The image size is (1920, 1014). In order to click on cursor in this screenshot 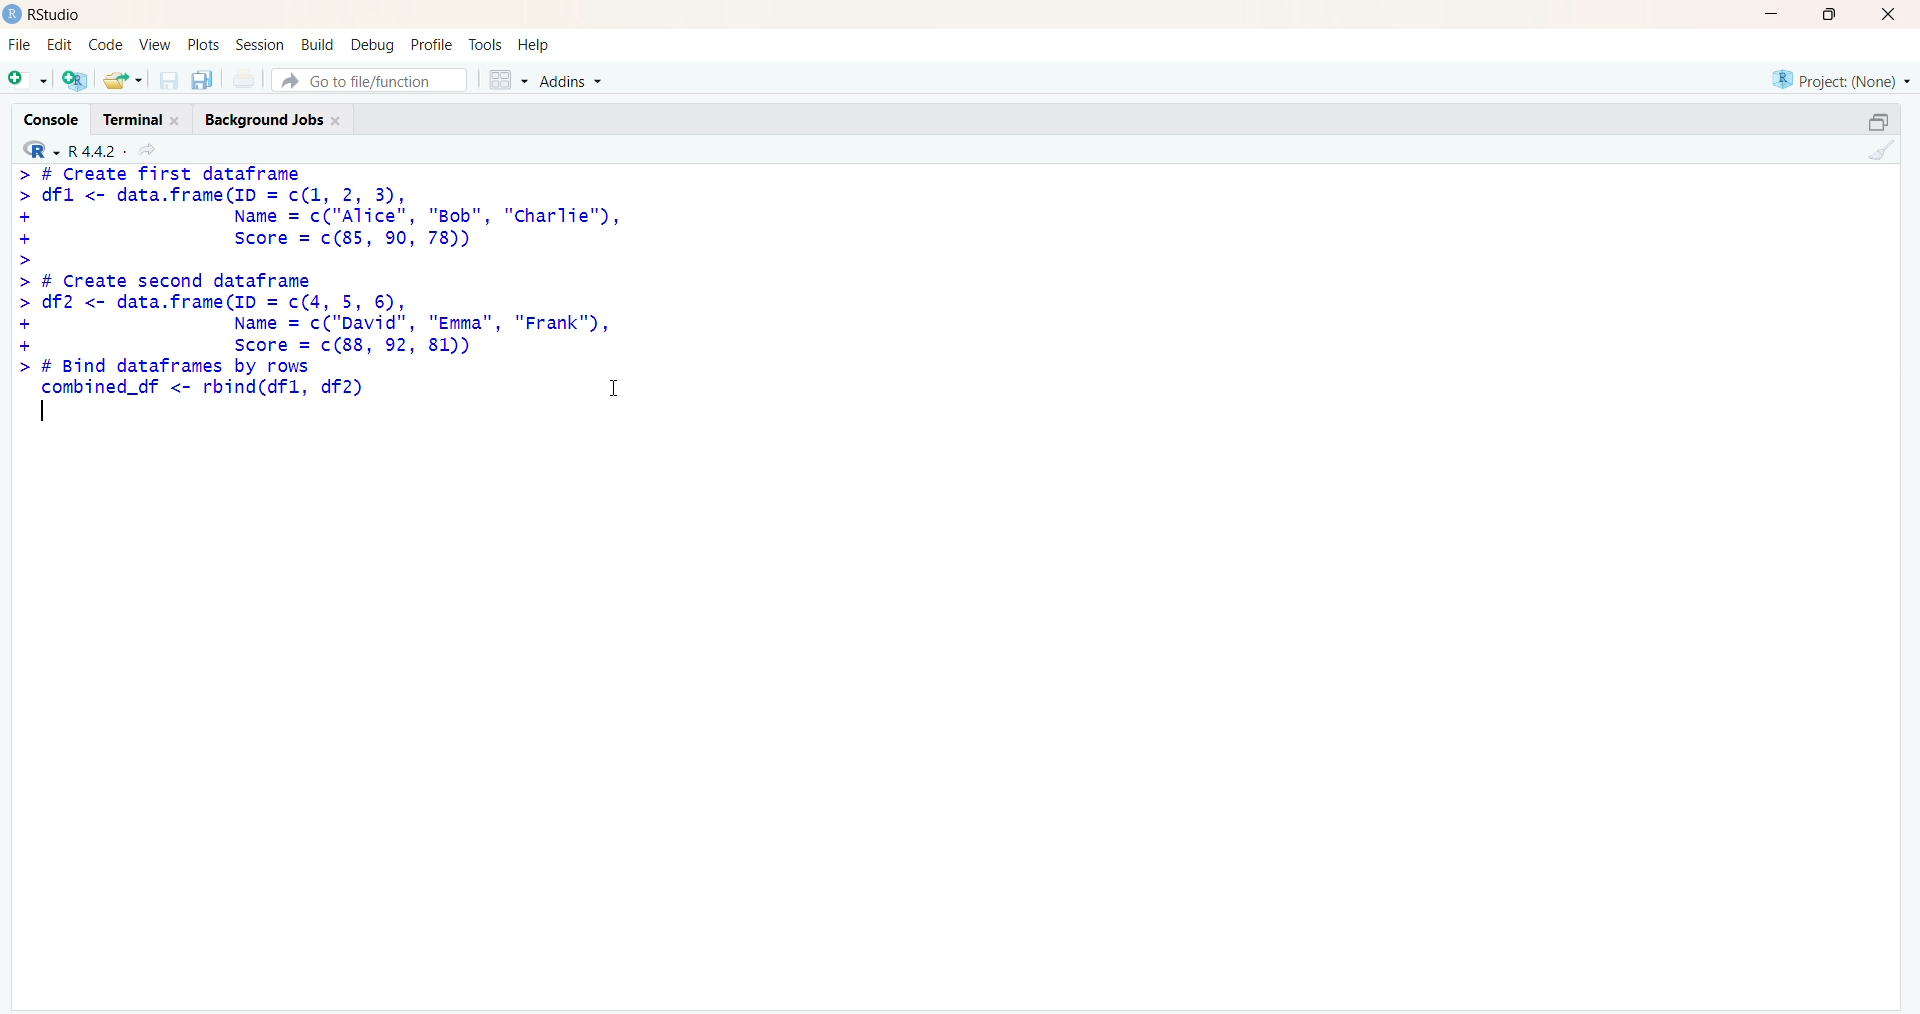, I will do `click(617, 386)`.